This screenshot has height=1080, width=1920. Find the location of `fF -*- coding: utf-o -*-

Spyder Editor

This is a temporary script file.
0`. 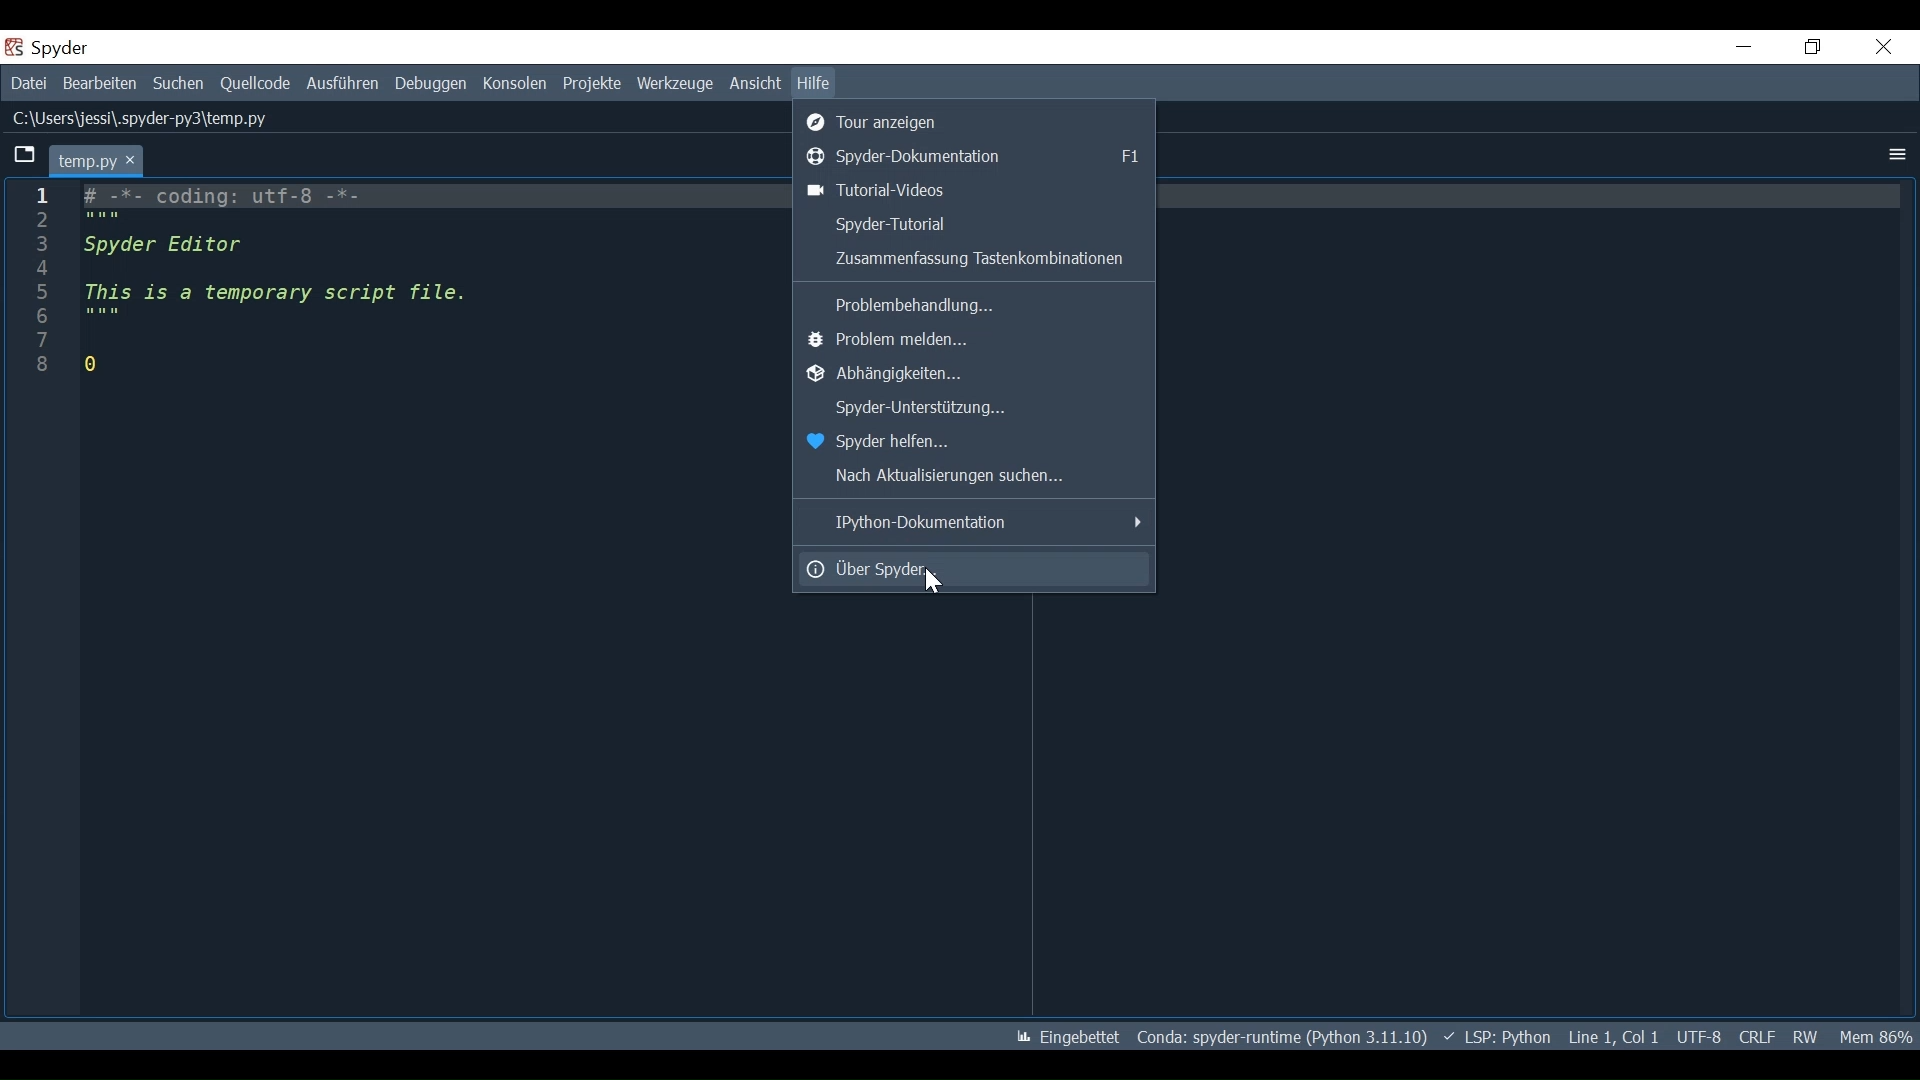

fF -*- coding: utf-o -*-

Spyder Editor

This is a temporary script file.
0 is located at coordinates (284, 283).